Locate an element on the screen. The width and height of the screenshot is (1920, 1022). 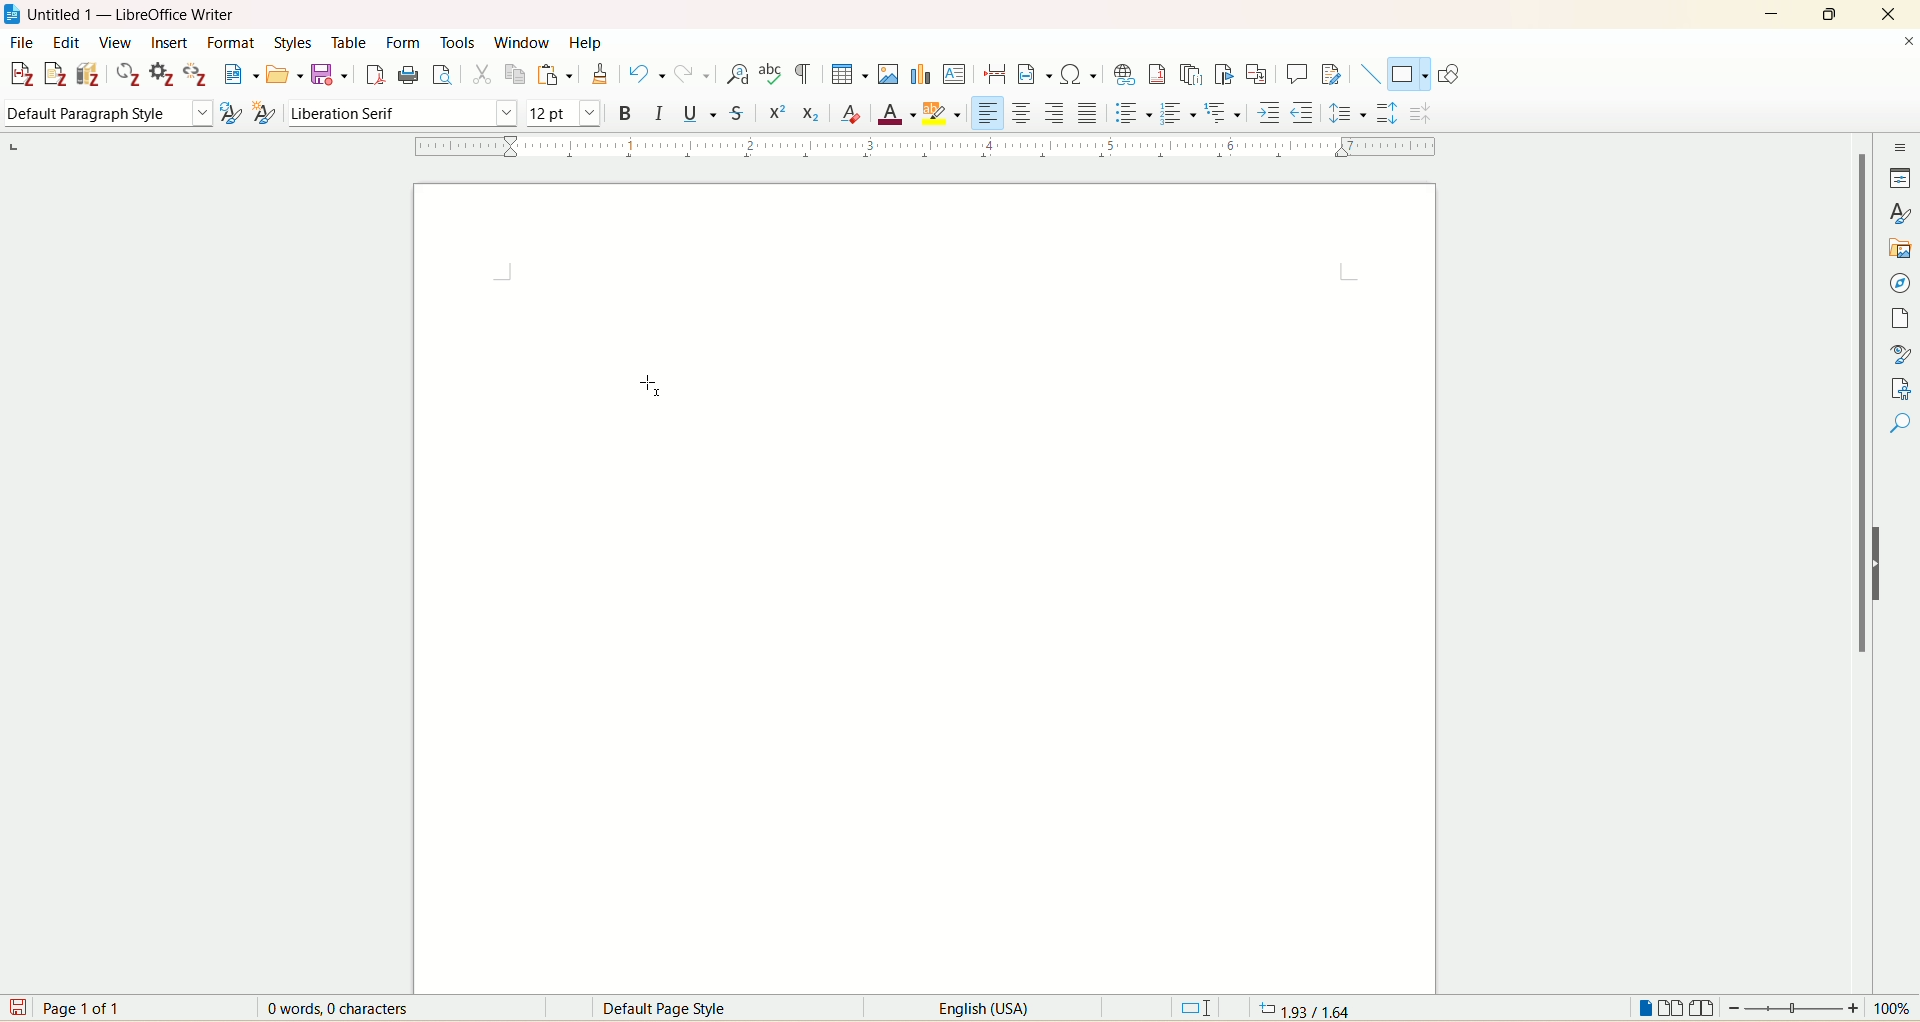
basic shapes is located at coordinates (1406, 75).